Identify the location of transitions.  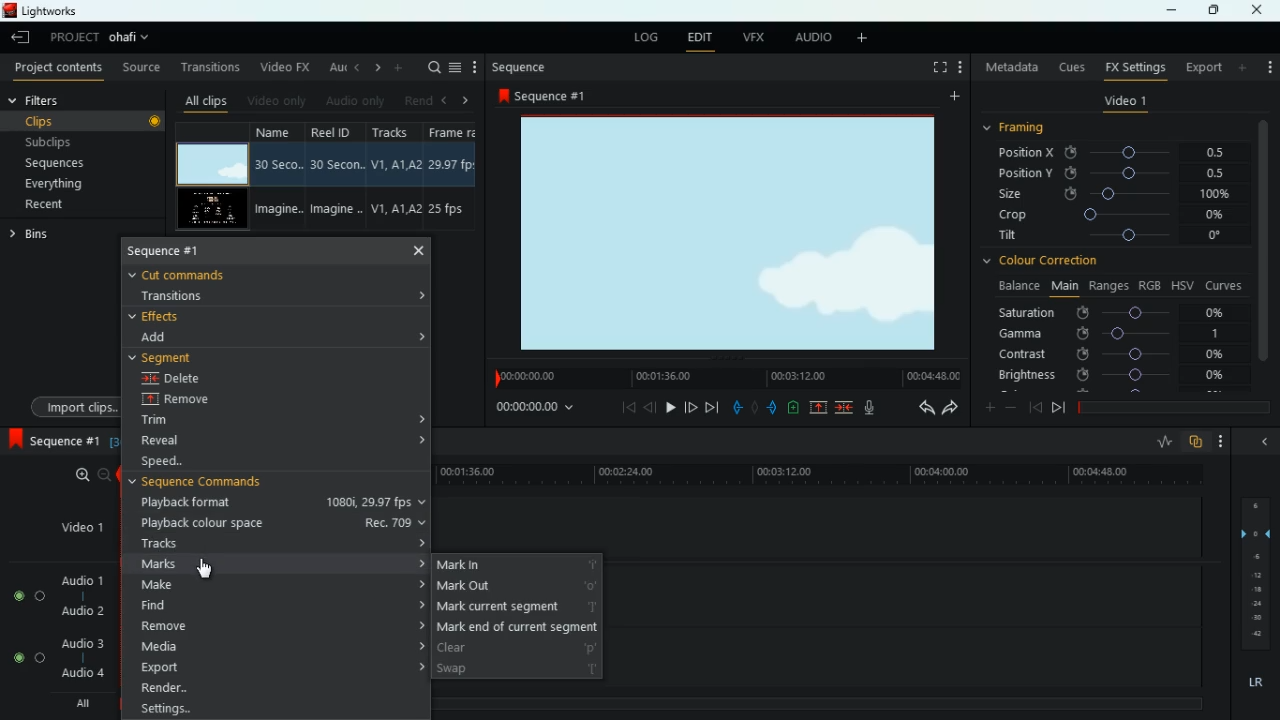
(207, 66).